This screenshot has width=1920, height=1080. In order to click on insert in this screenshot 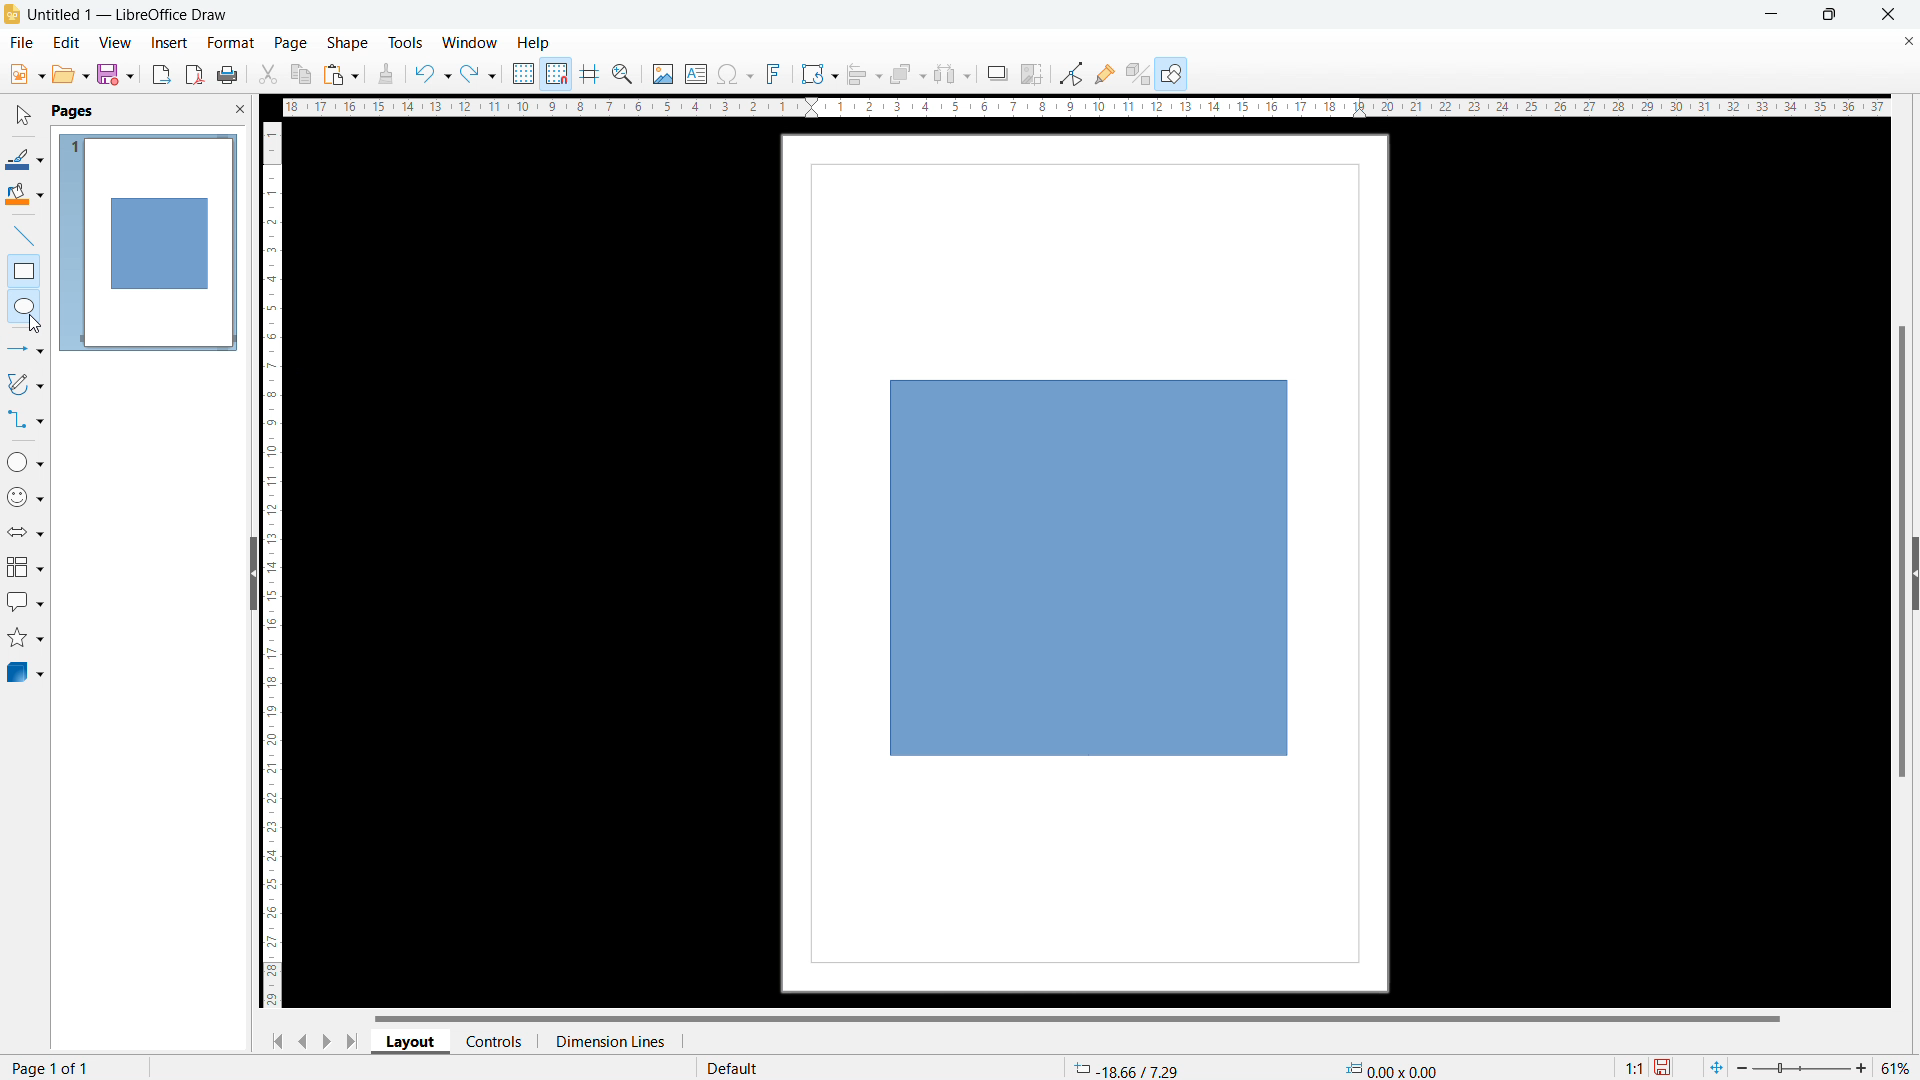, I will do `click(170, 44)`.